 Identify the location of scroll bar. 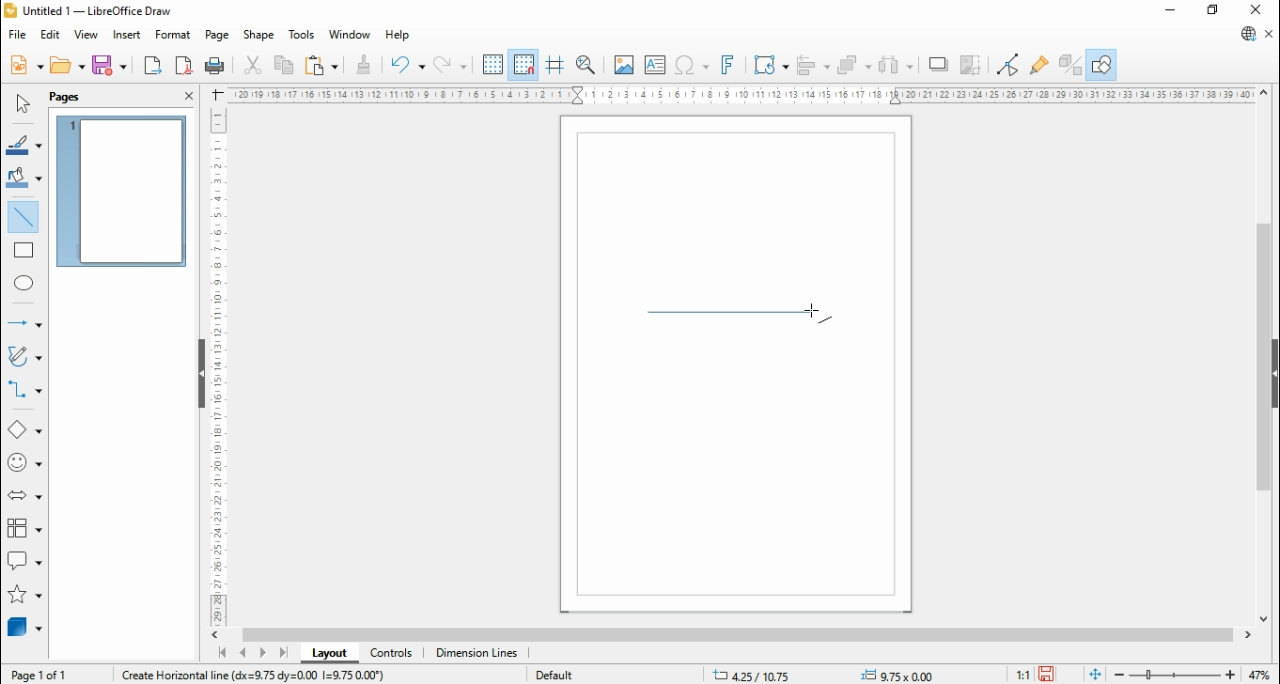
(1262, 357).